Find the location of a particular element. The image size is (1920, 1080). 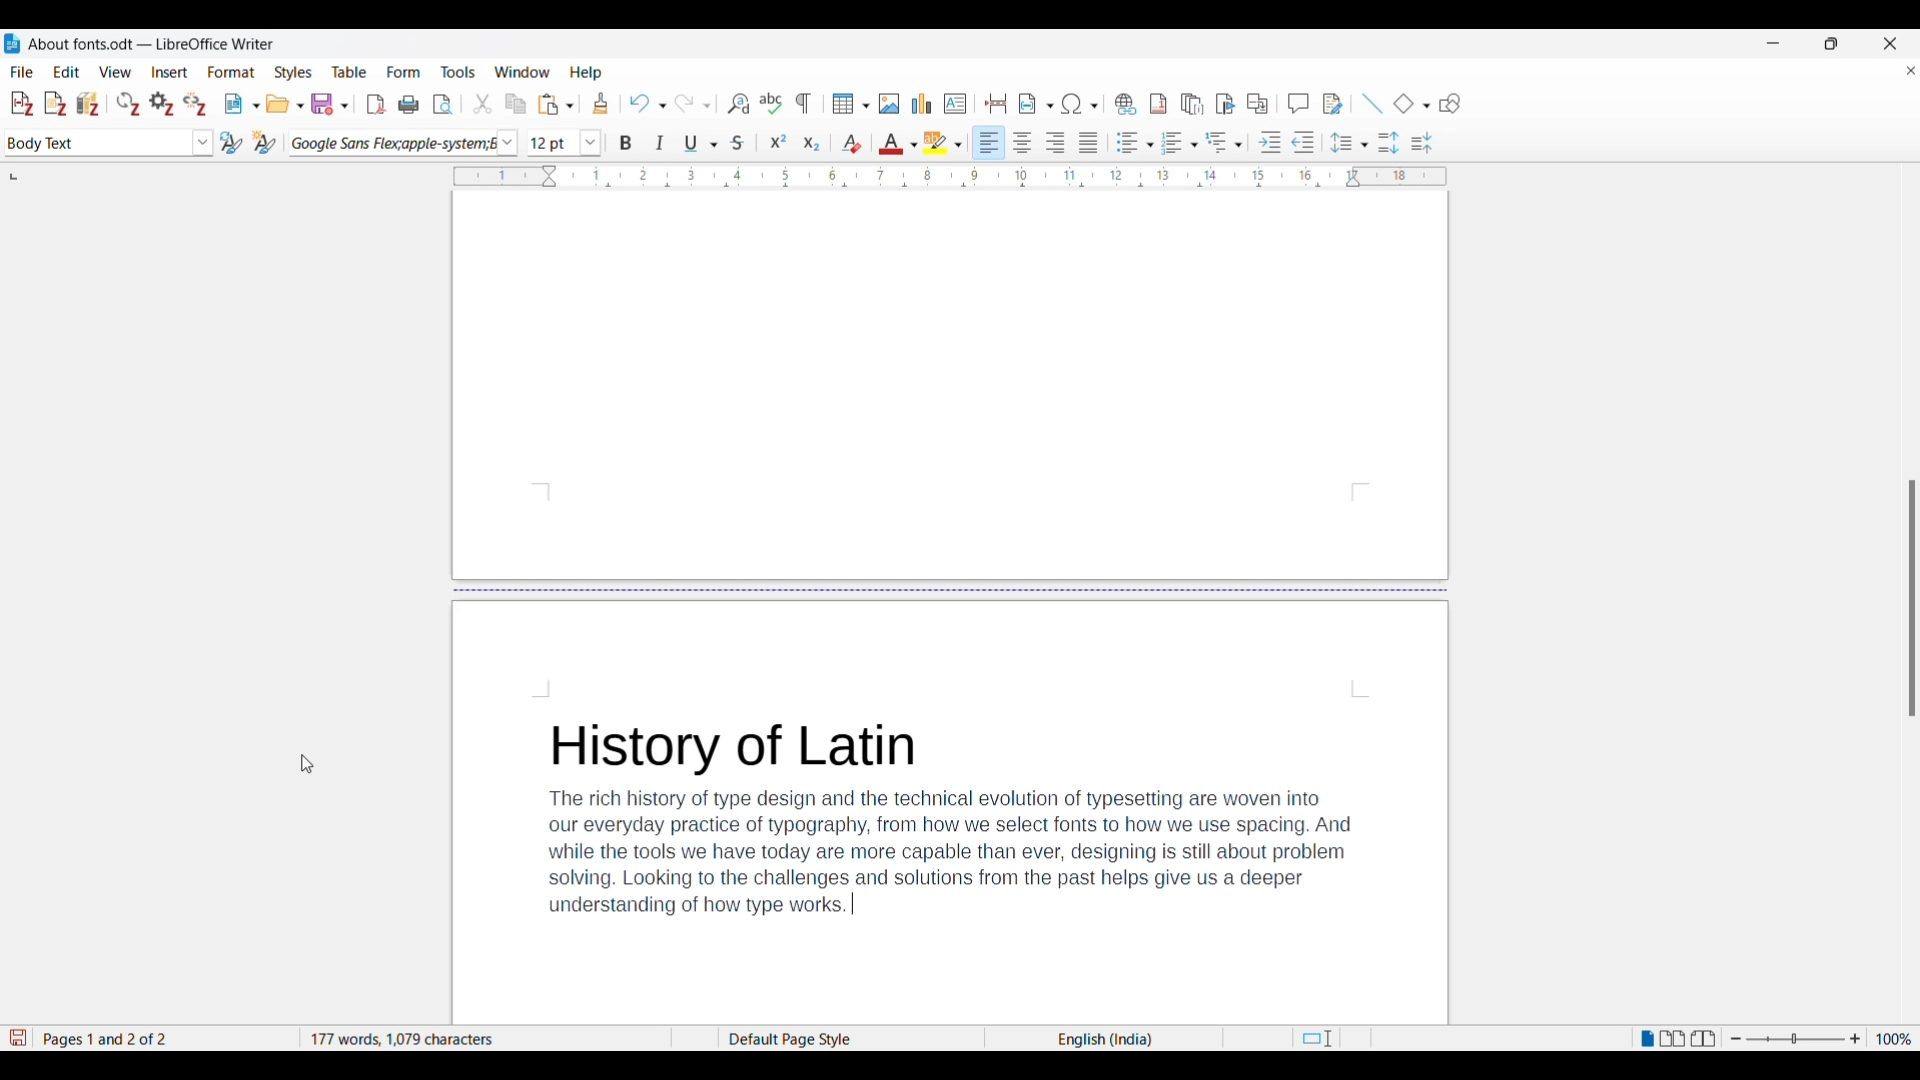

Show track changes functions is located at coordinates (1332, 104).